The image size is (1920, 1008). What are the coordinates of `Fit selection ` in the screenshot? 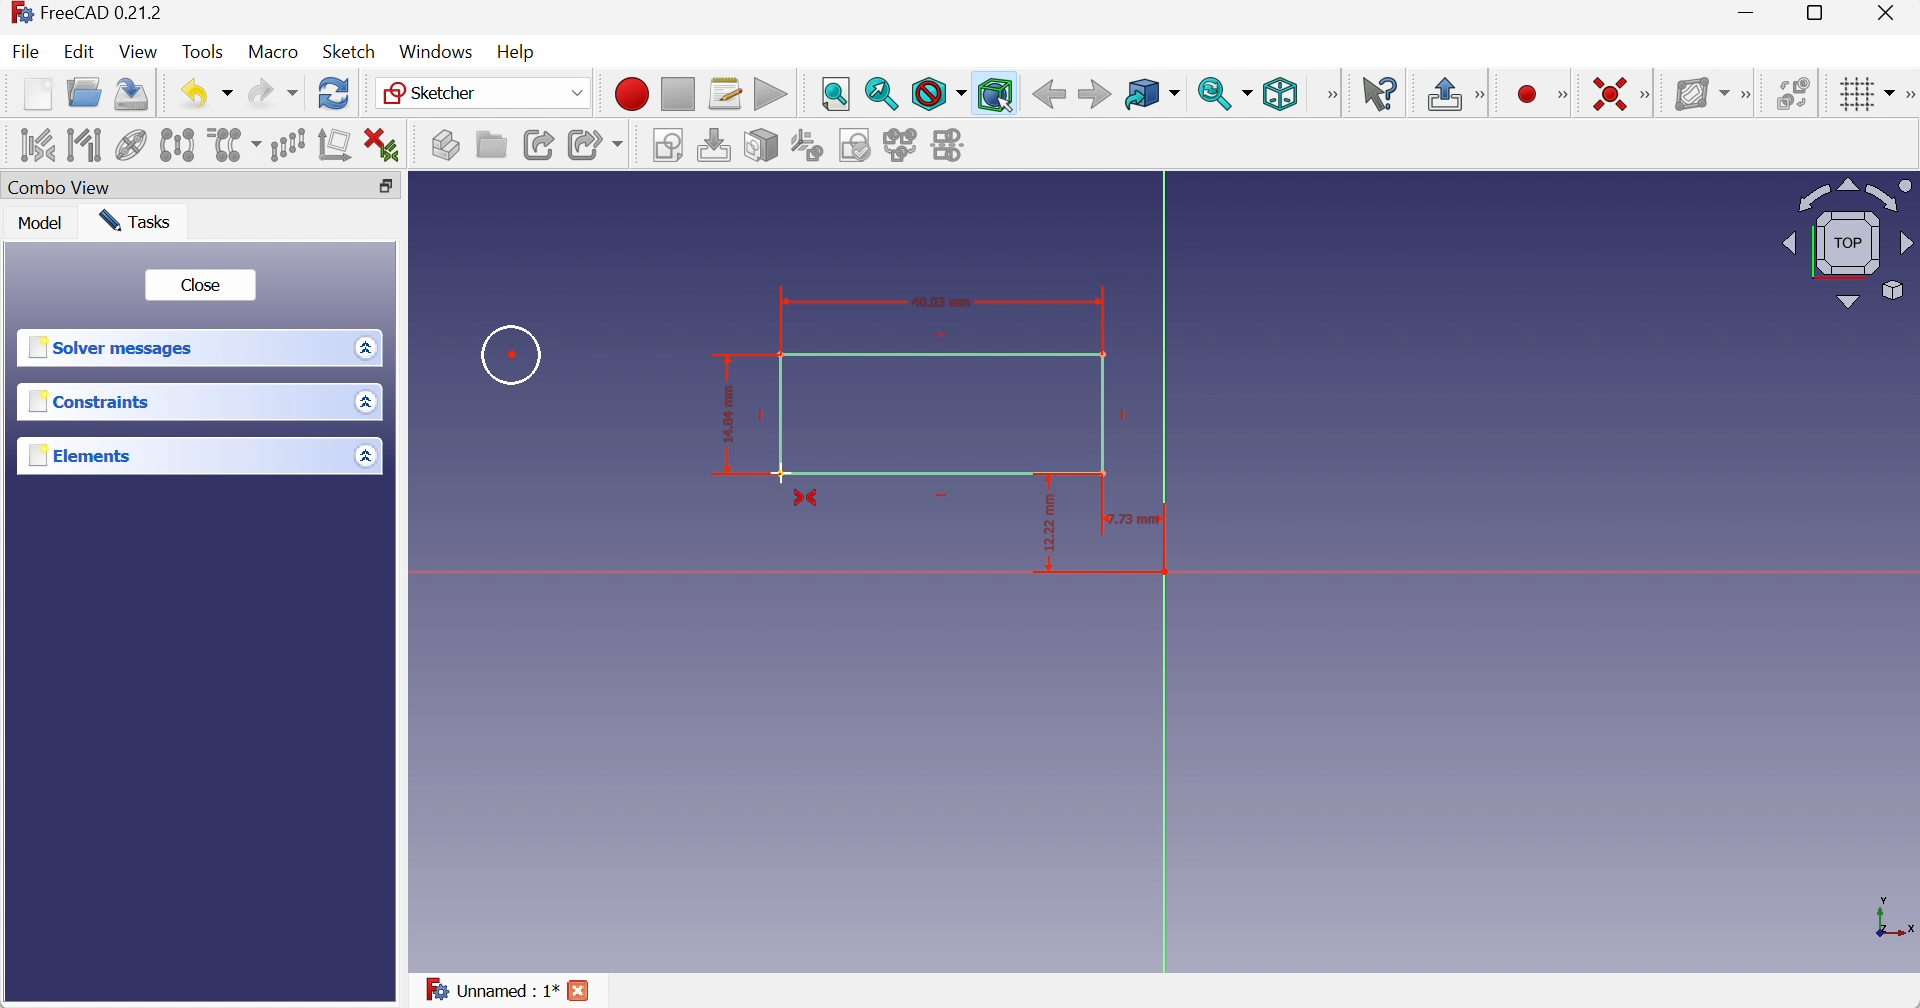 It's located at (882, 93).